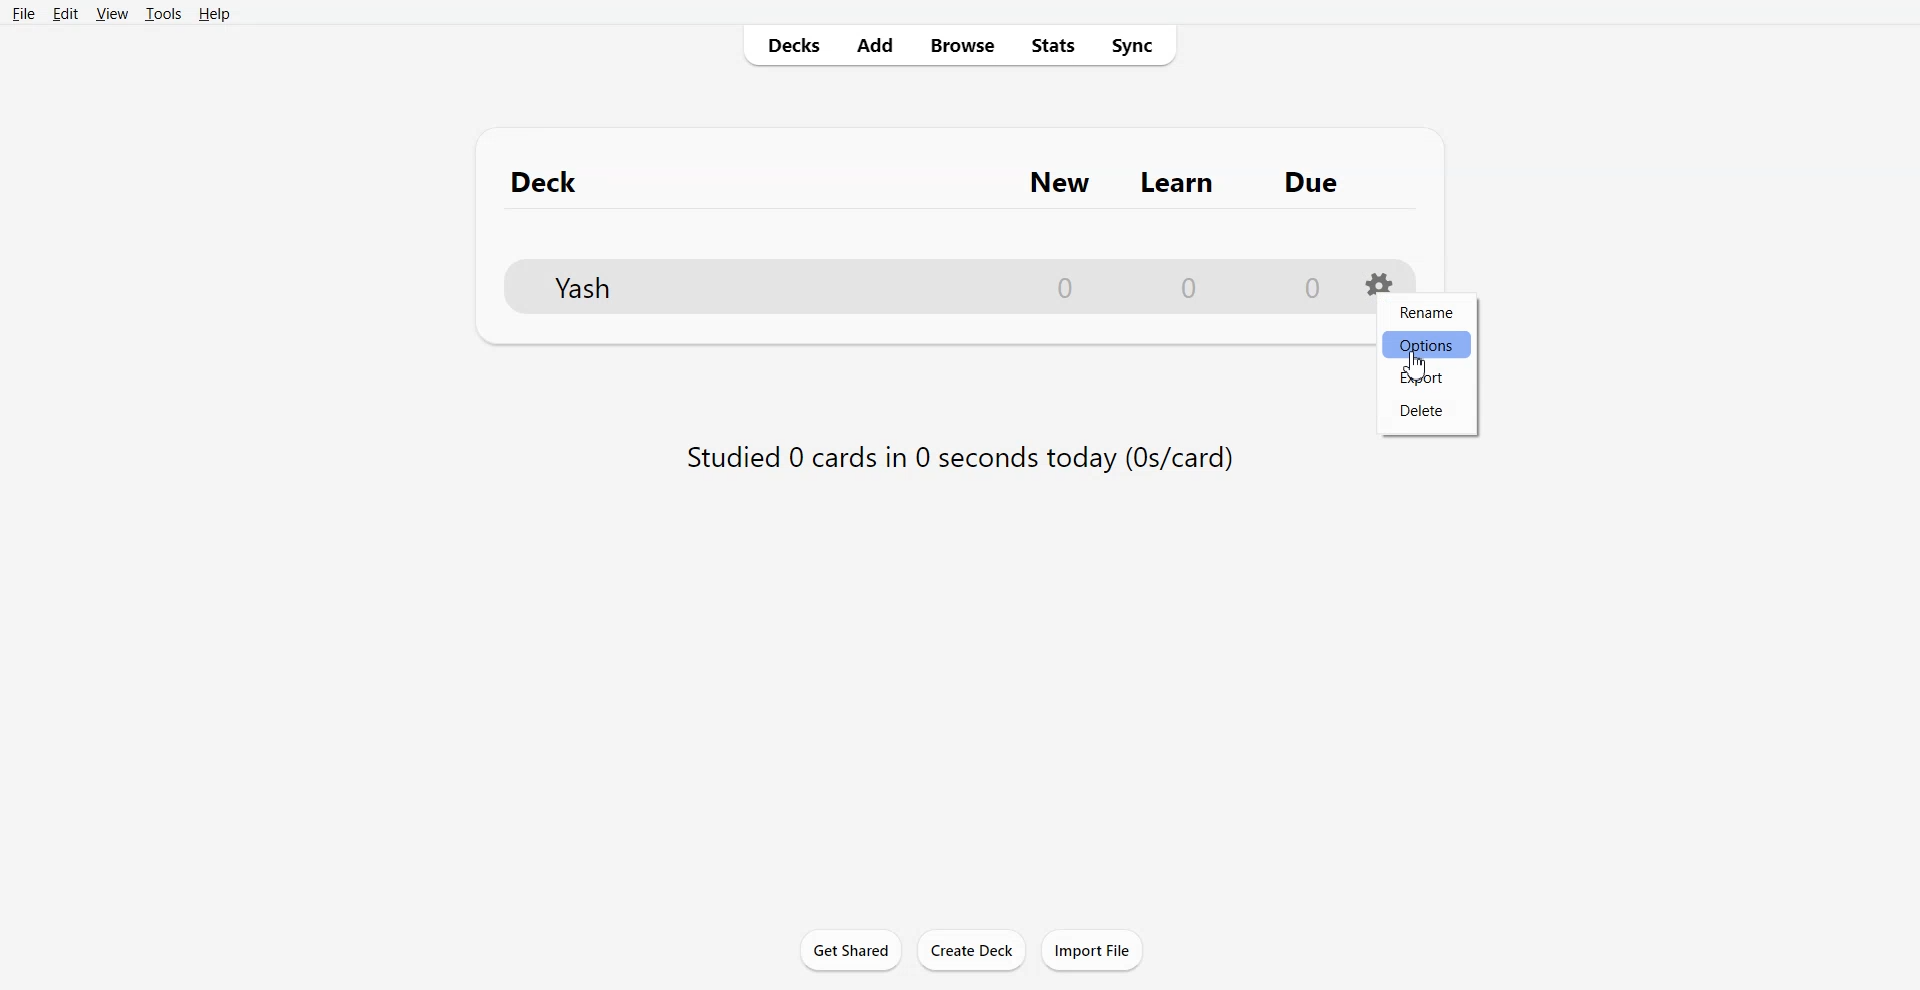 The height and width of the screenshot is (990, 1920). Describe the element at coordinates (1135, 45) in the screenshot. I see `Sync` at that location.